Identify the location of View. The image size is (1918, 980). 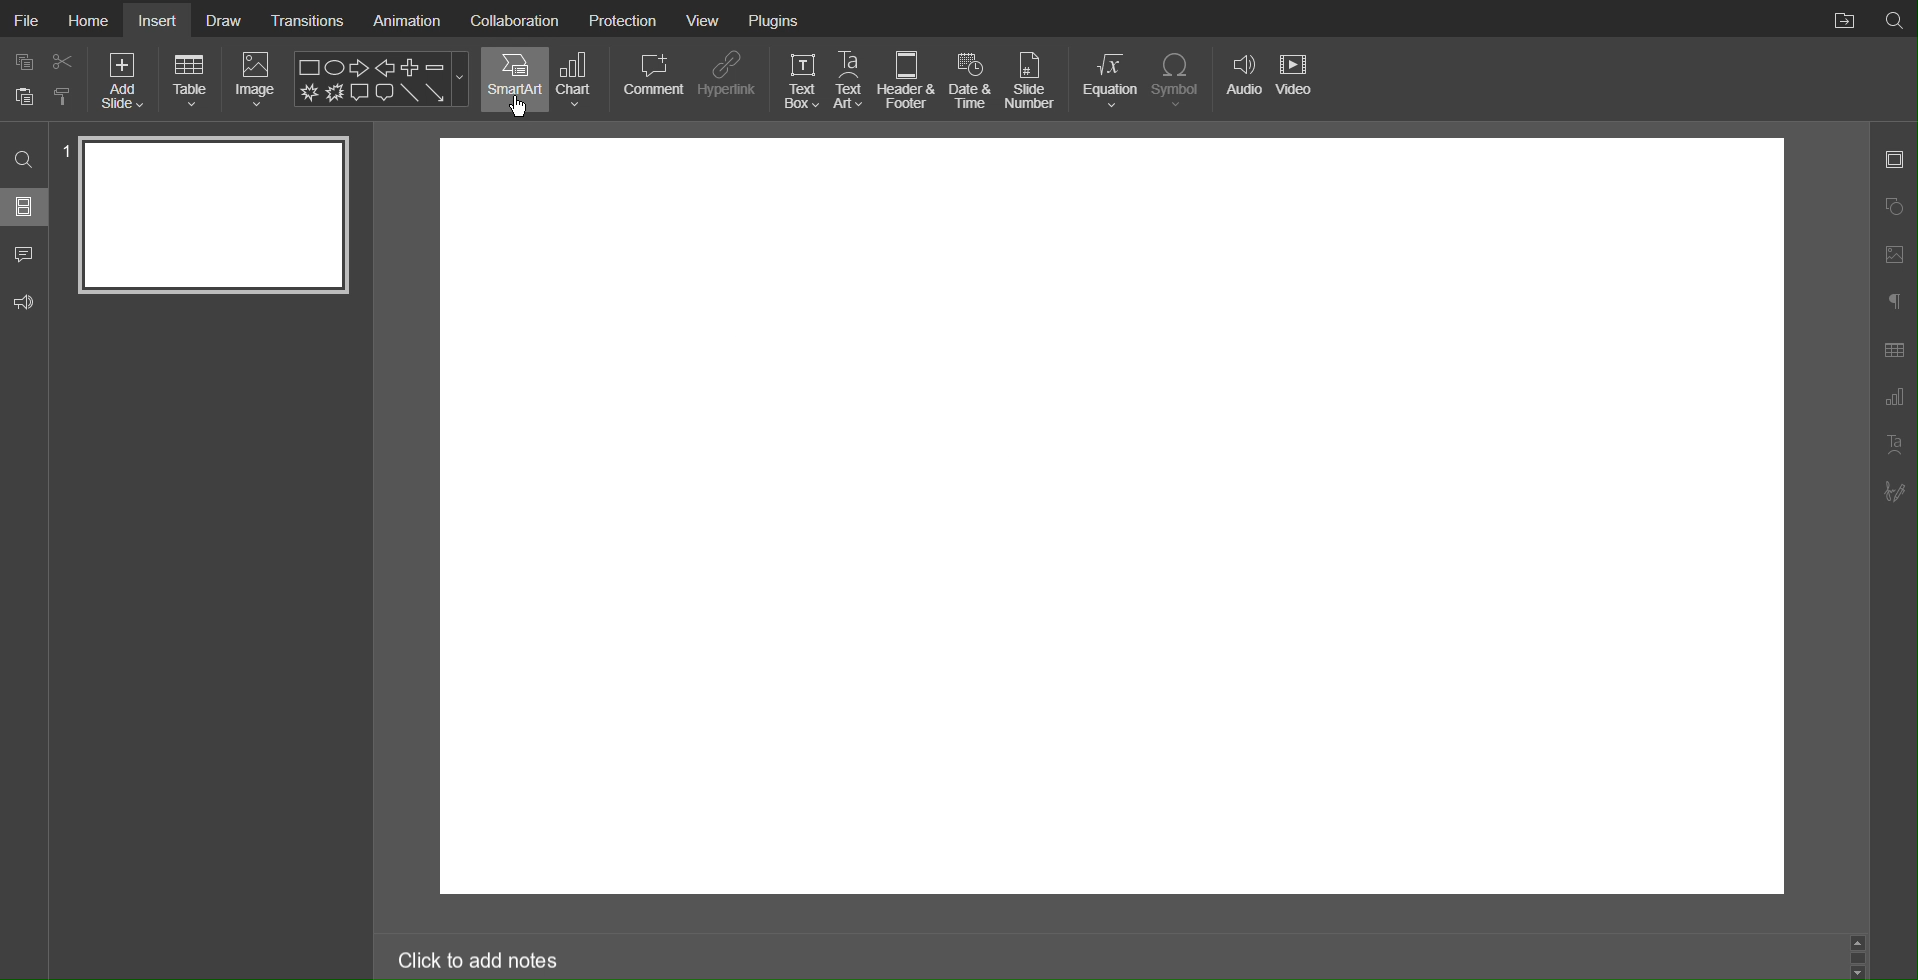
(703, 19).